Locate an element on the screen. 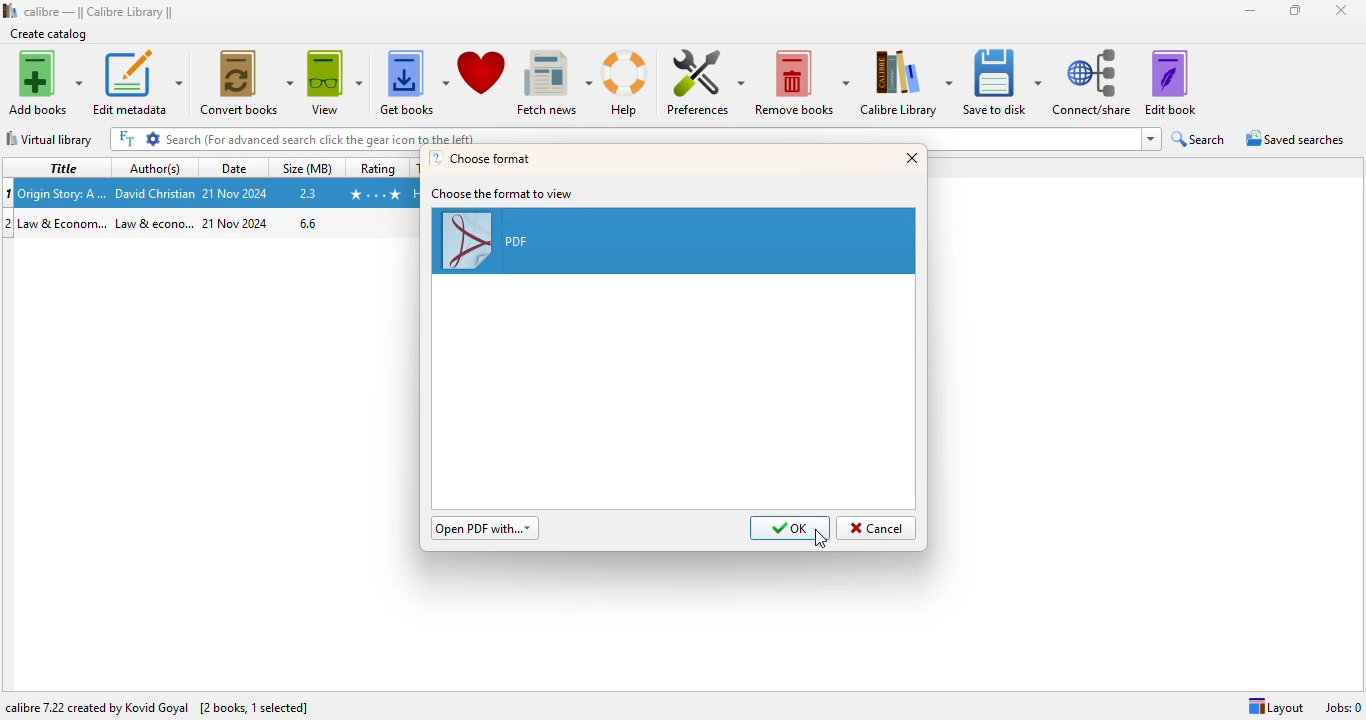  author is located at coordinates (155, 224).